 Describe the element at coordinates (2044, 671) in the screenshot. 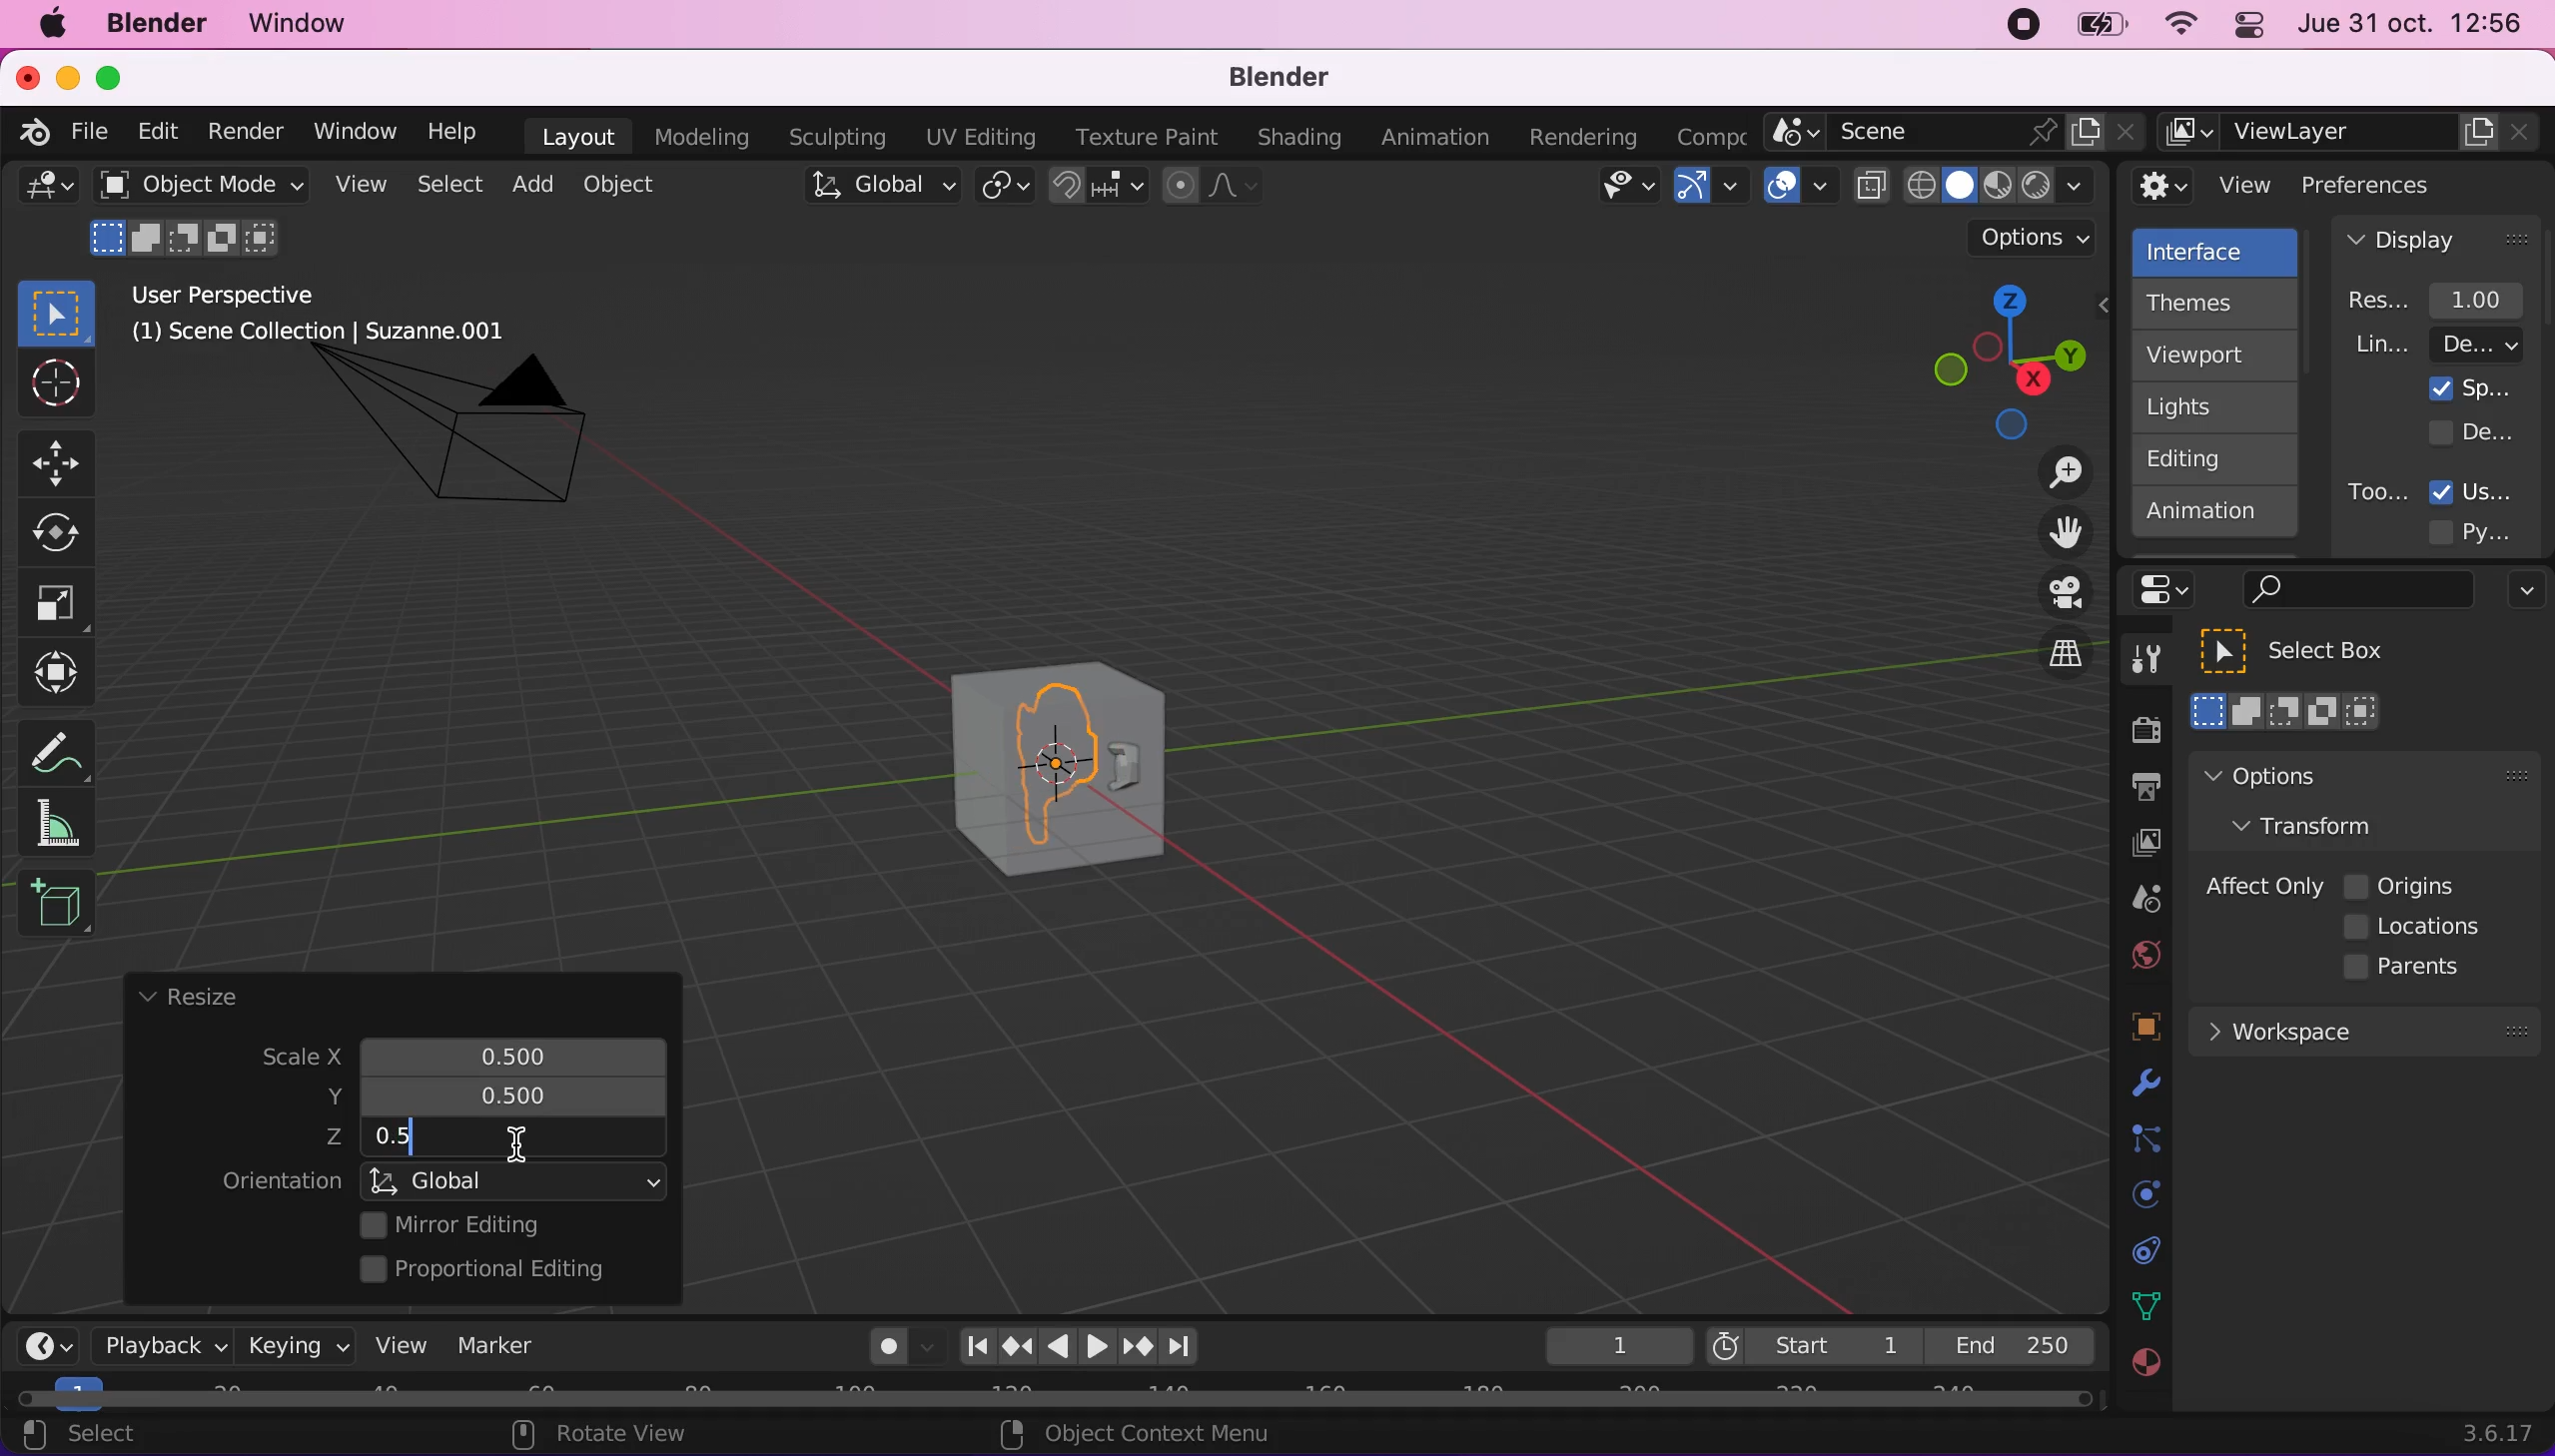

I see `switch the current view` at that location.